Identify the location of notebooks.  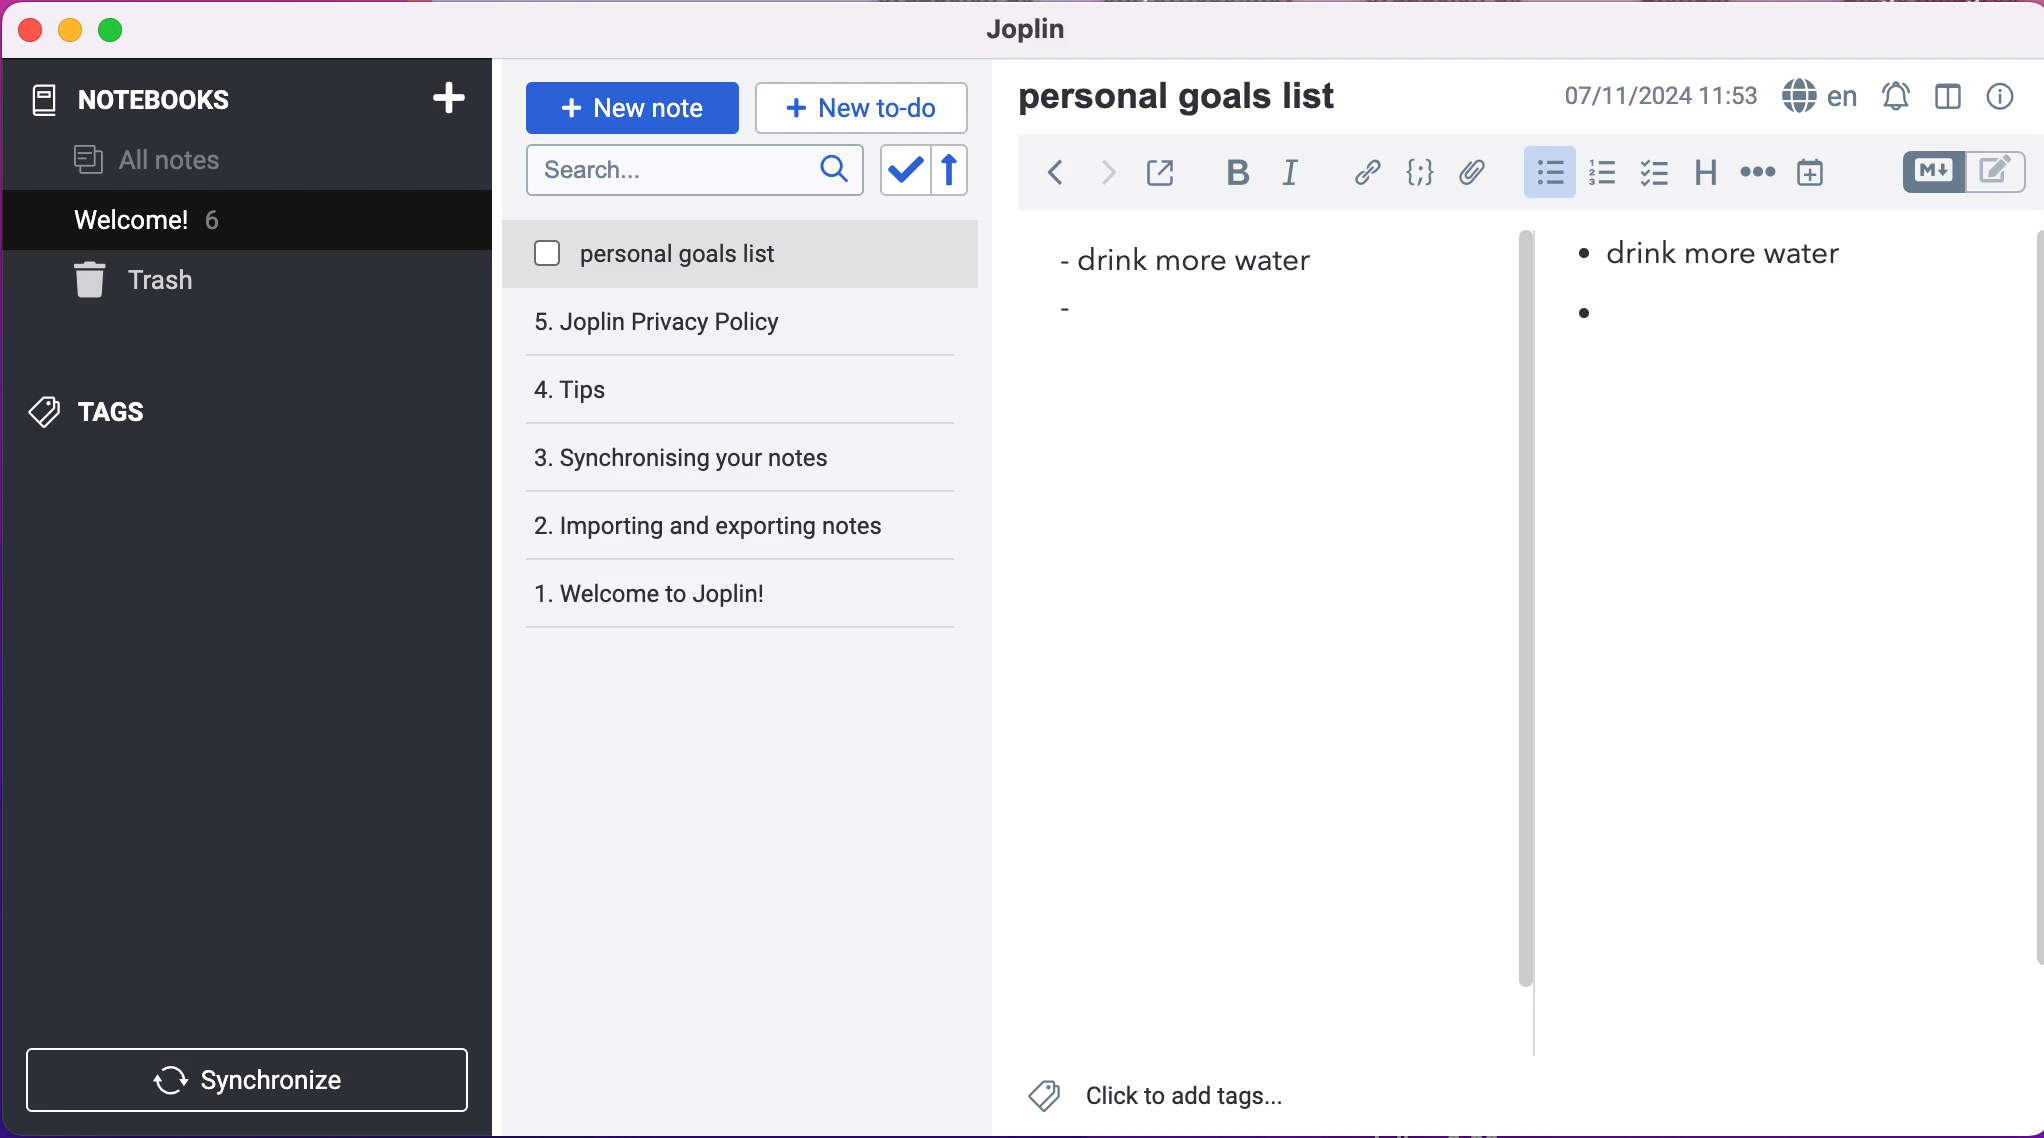
(198, 99).